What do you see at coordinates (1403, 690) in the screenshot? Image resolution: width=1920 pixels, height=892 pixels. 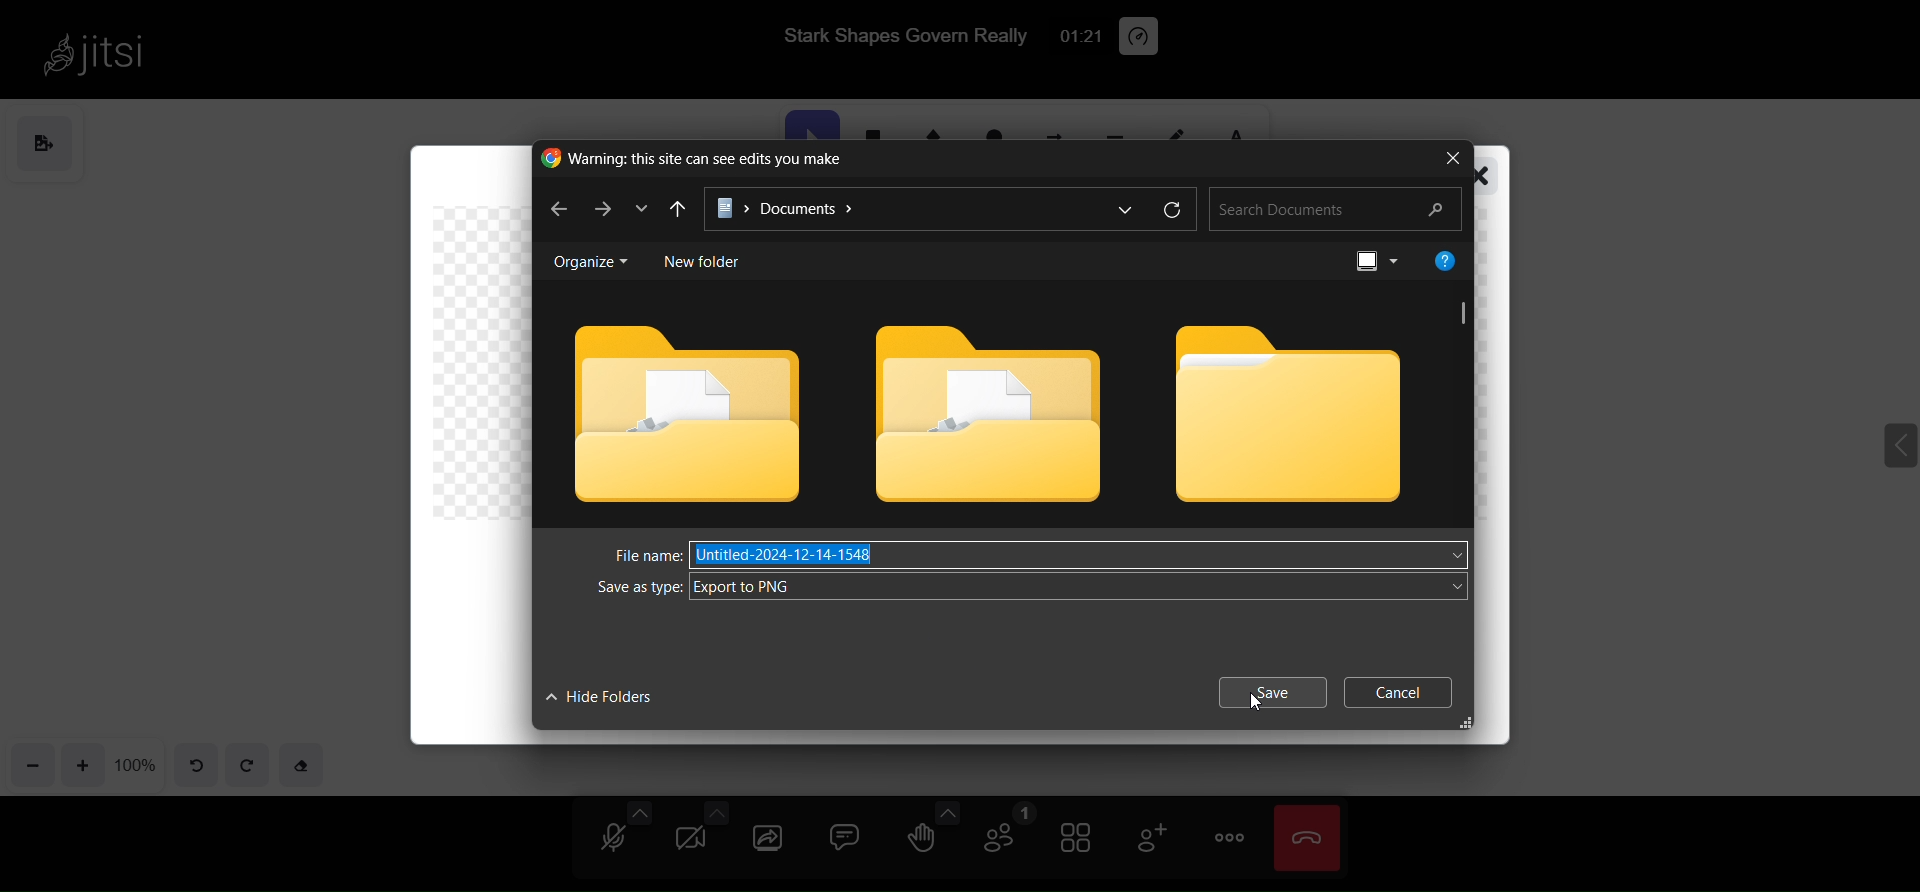 I see `cancel` at bounding box center [1403, 690].